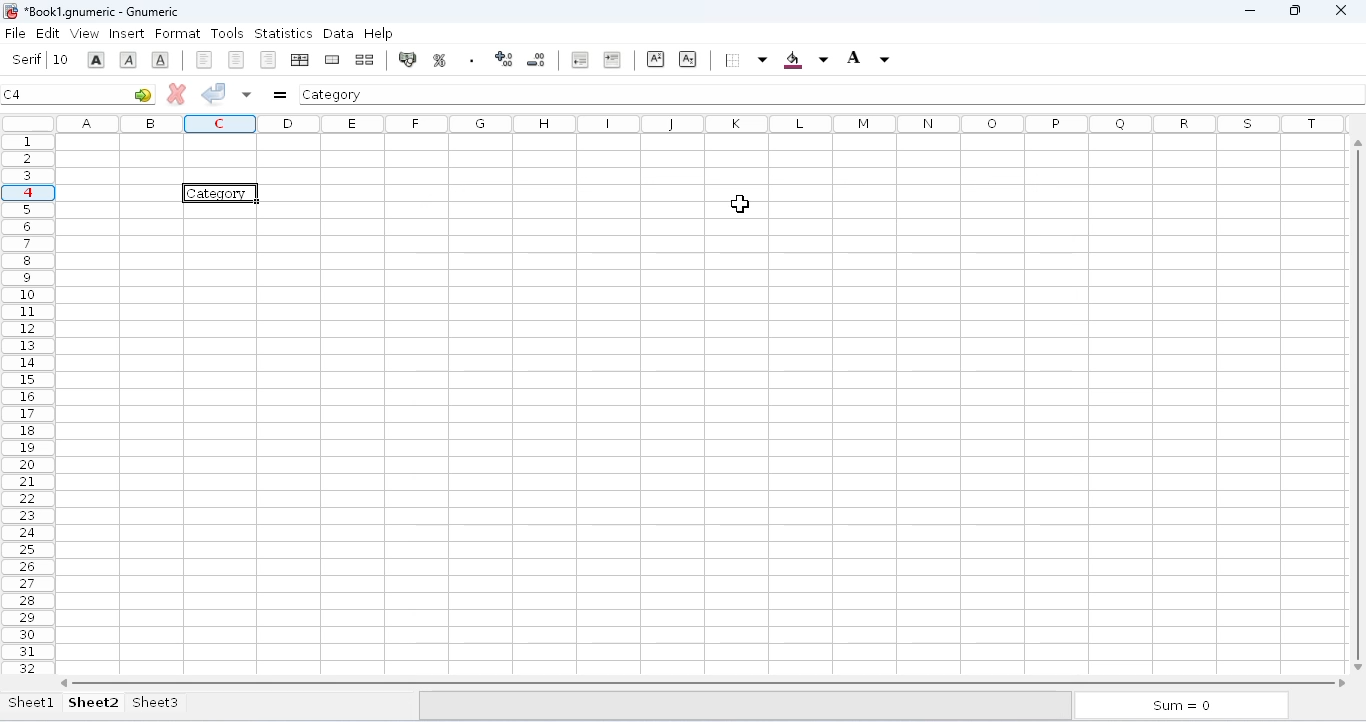 The image size is (1366, 722). What do you see at coordinates (886, 59) in the screenshot?
I see `foreground` at bounding box center [886, 59].